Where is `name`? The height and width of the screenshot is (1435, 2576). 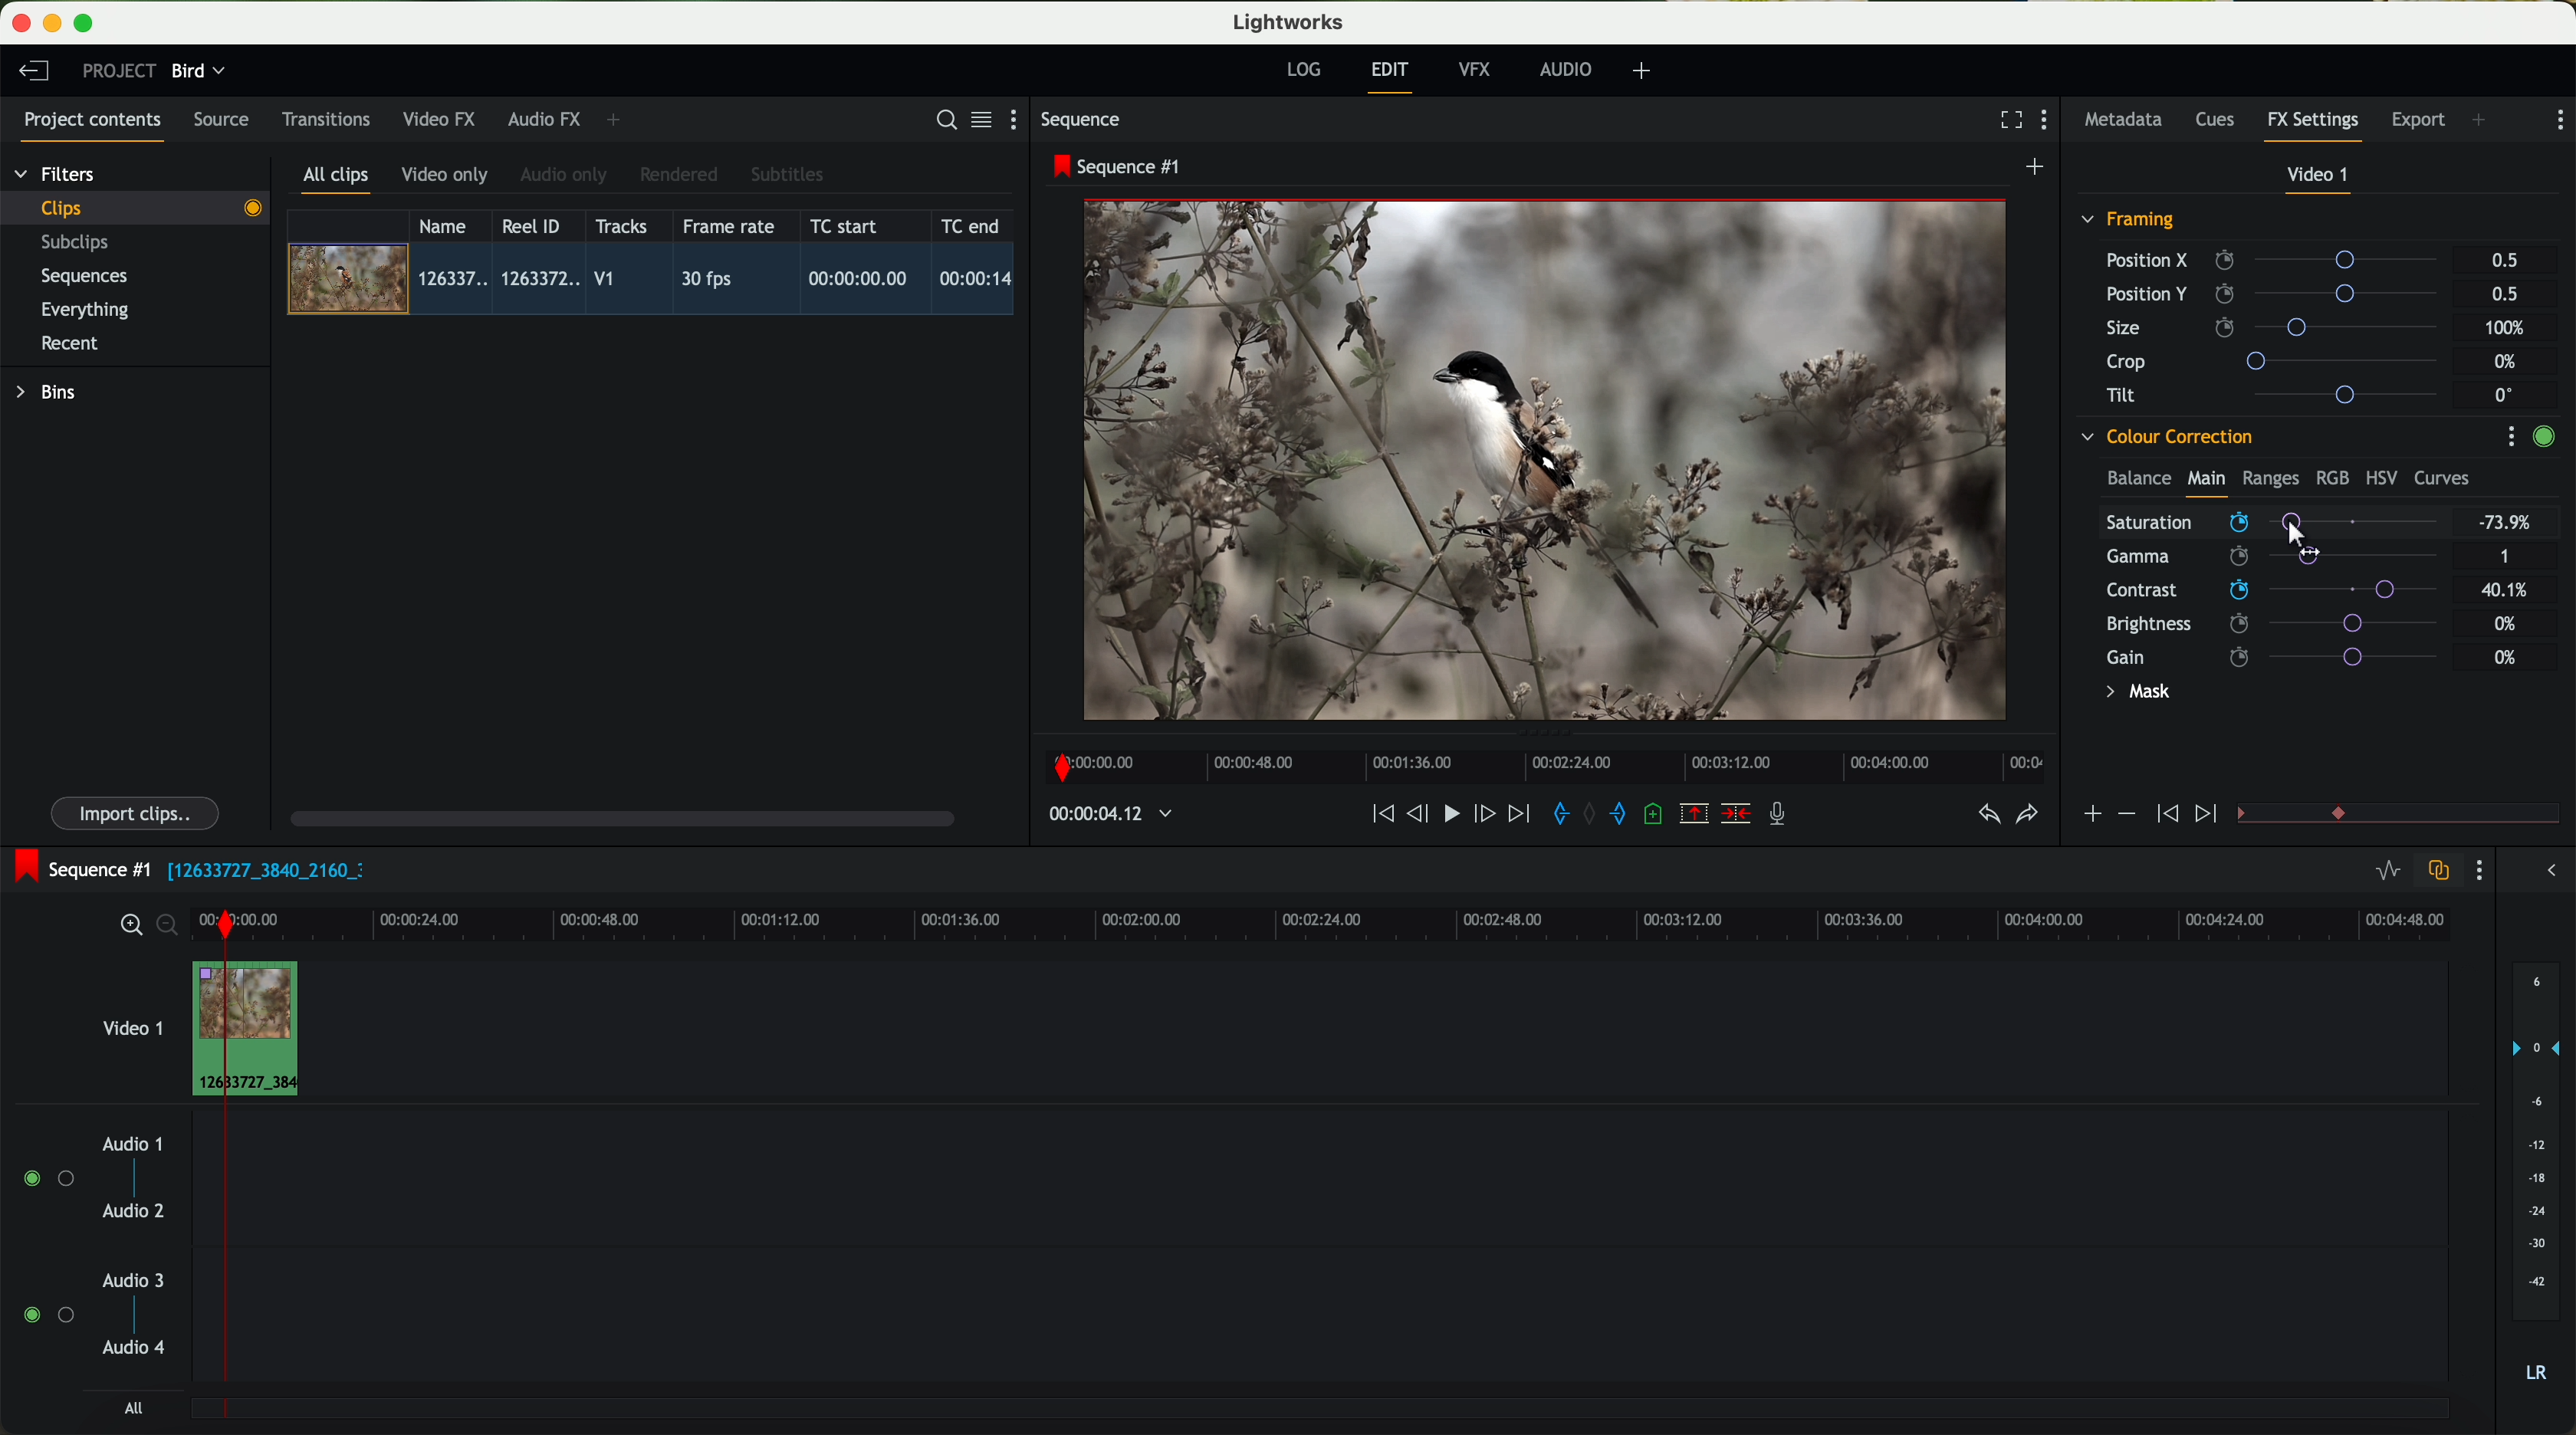
name is located at coordinates (450, 226).